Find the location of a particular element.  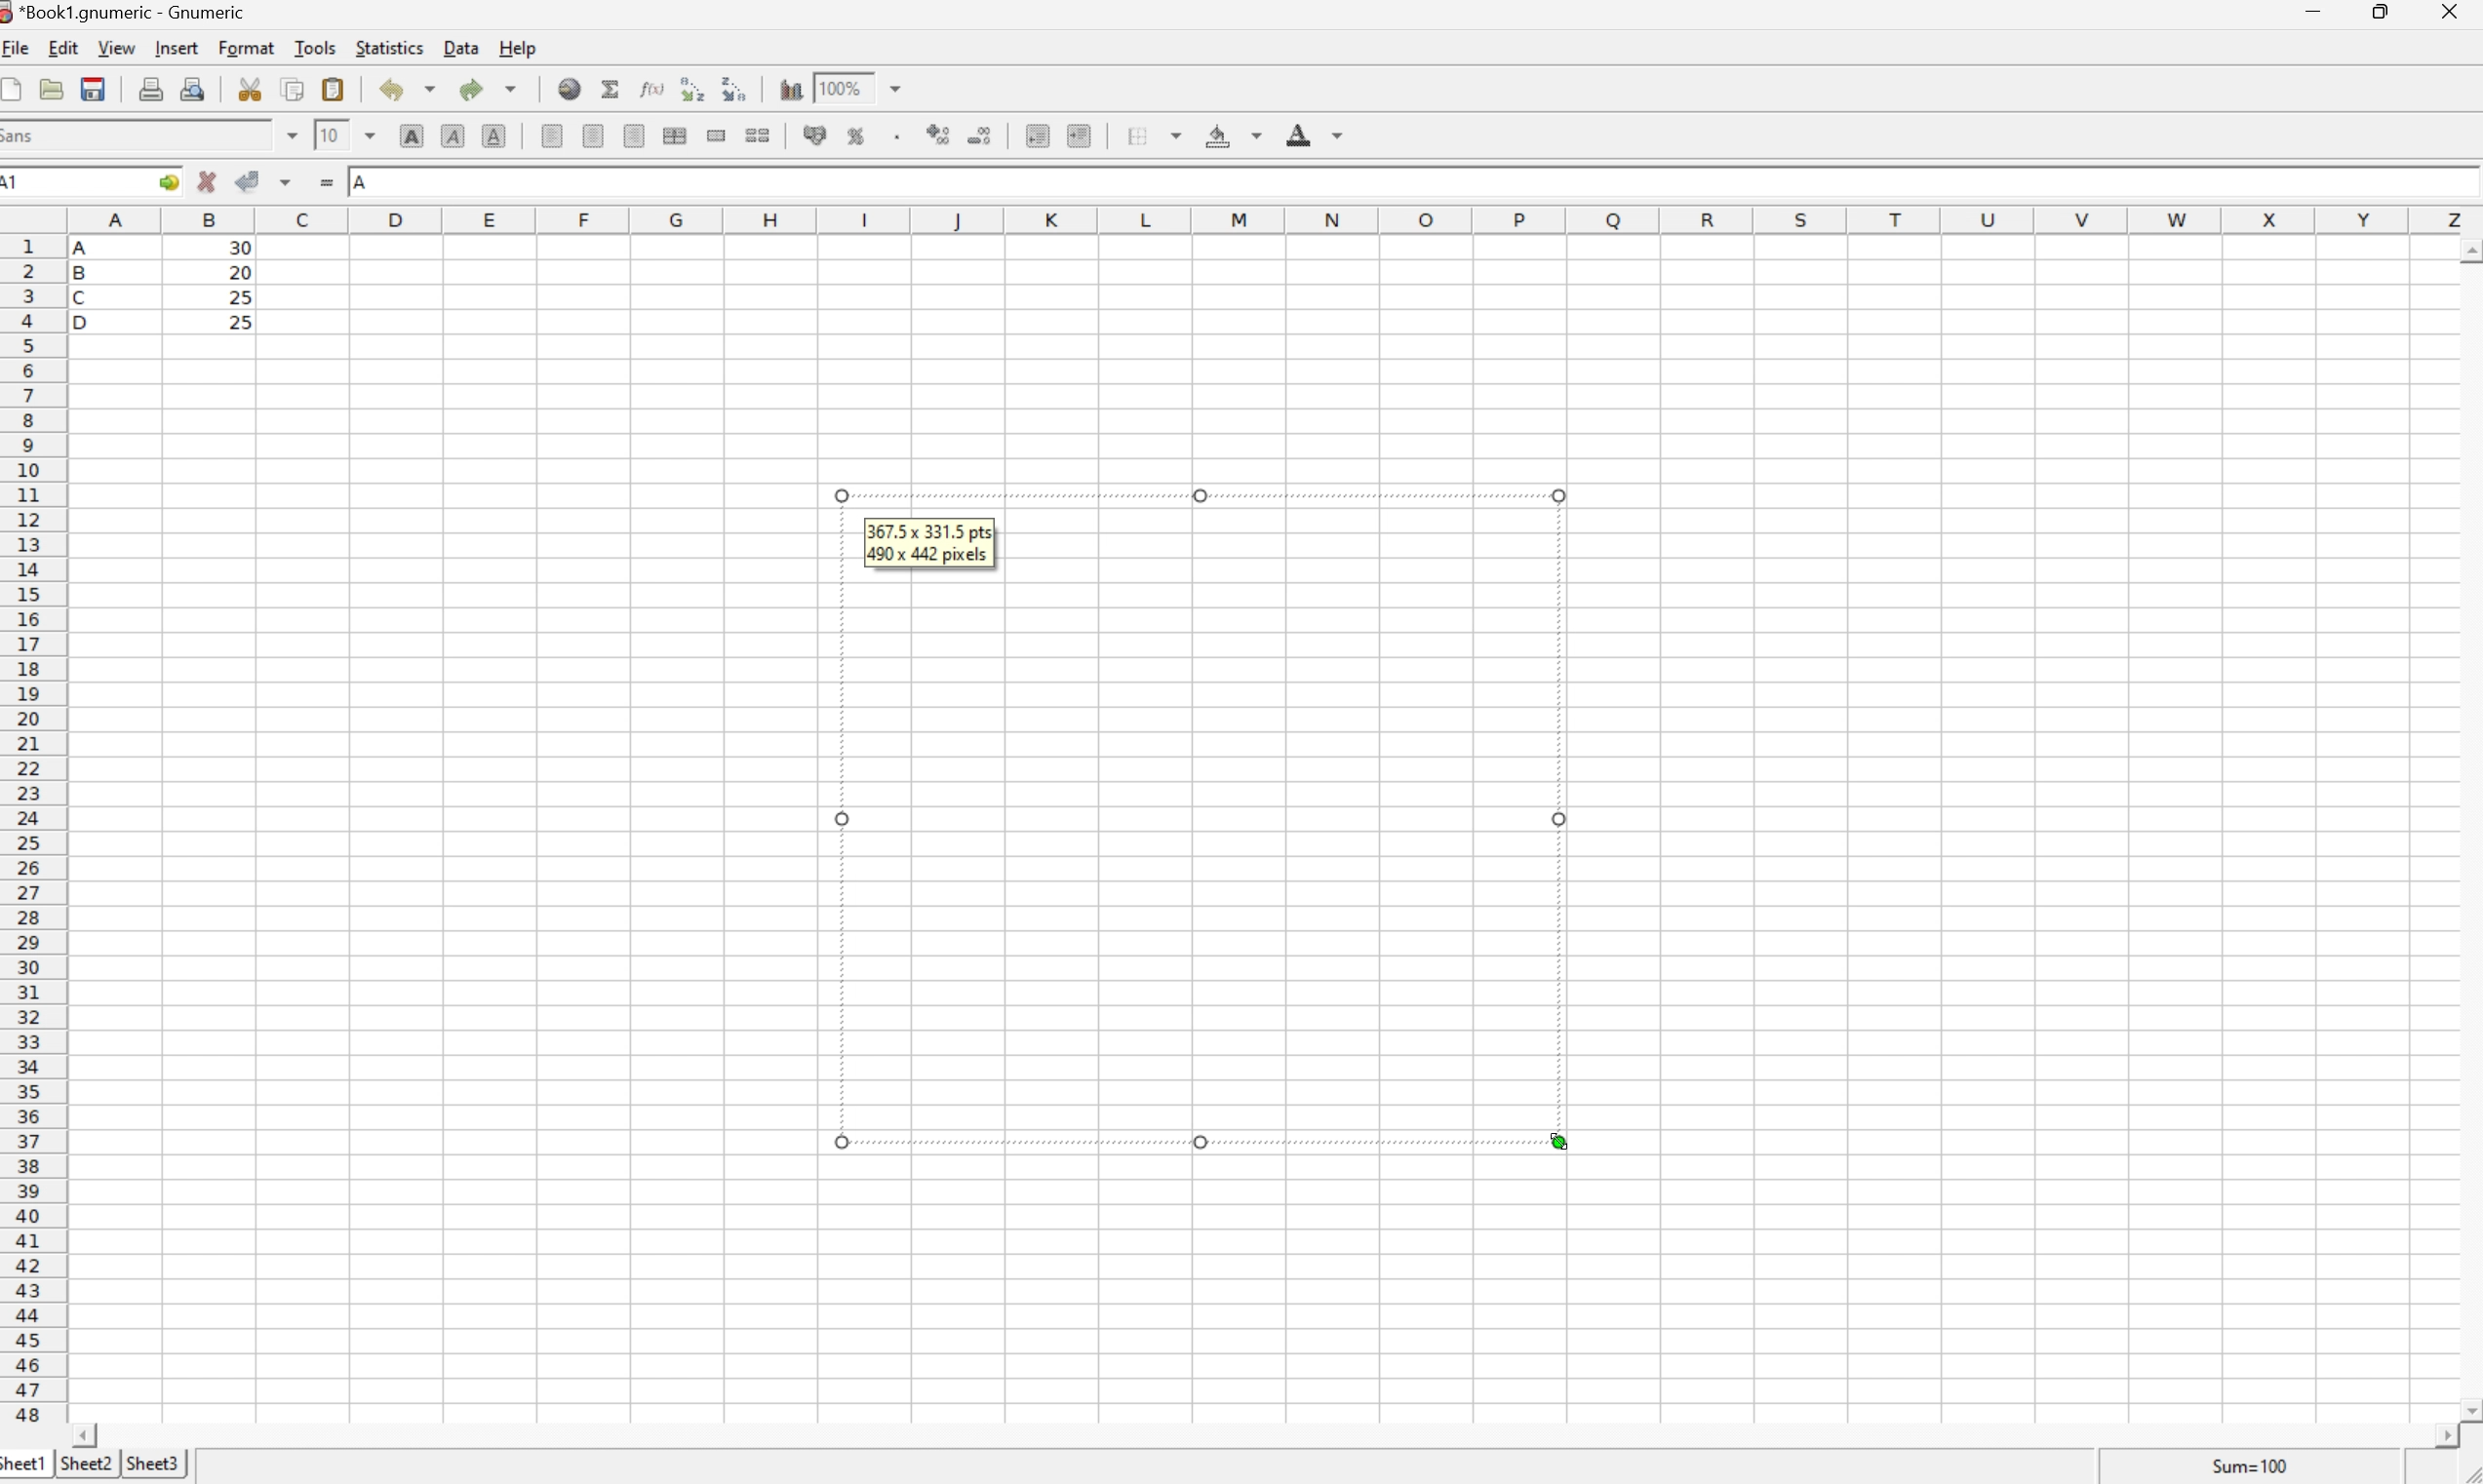

Merge a range of cells is located at coordinates (717, 137).